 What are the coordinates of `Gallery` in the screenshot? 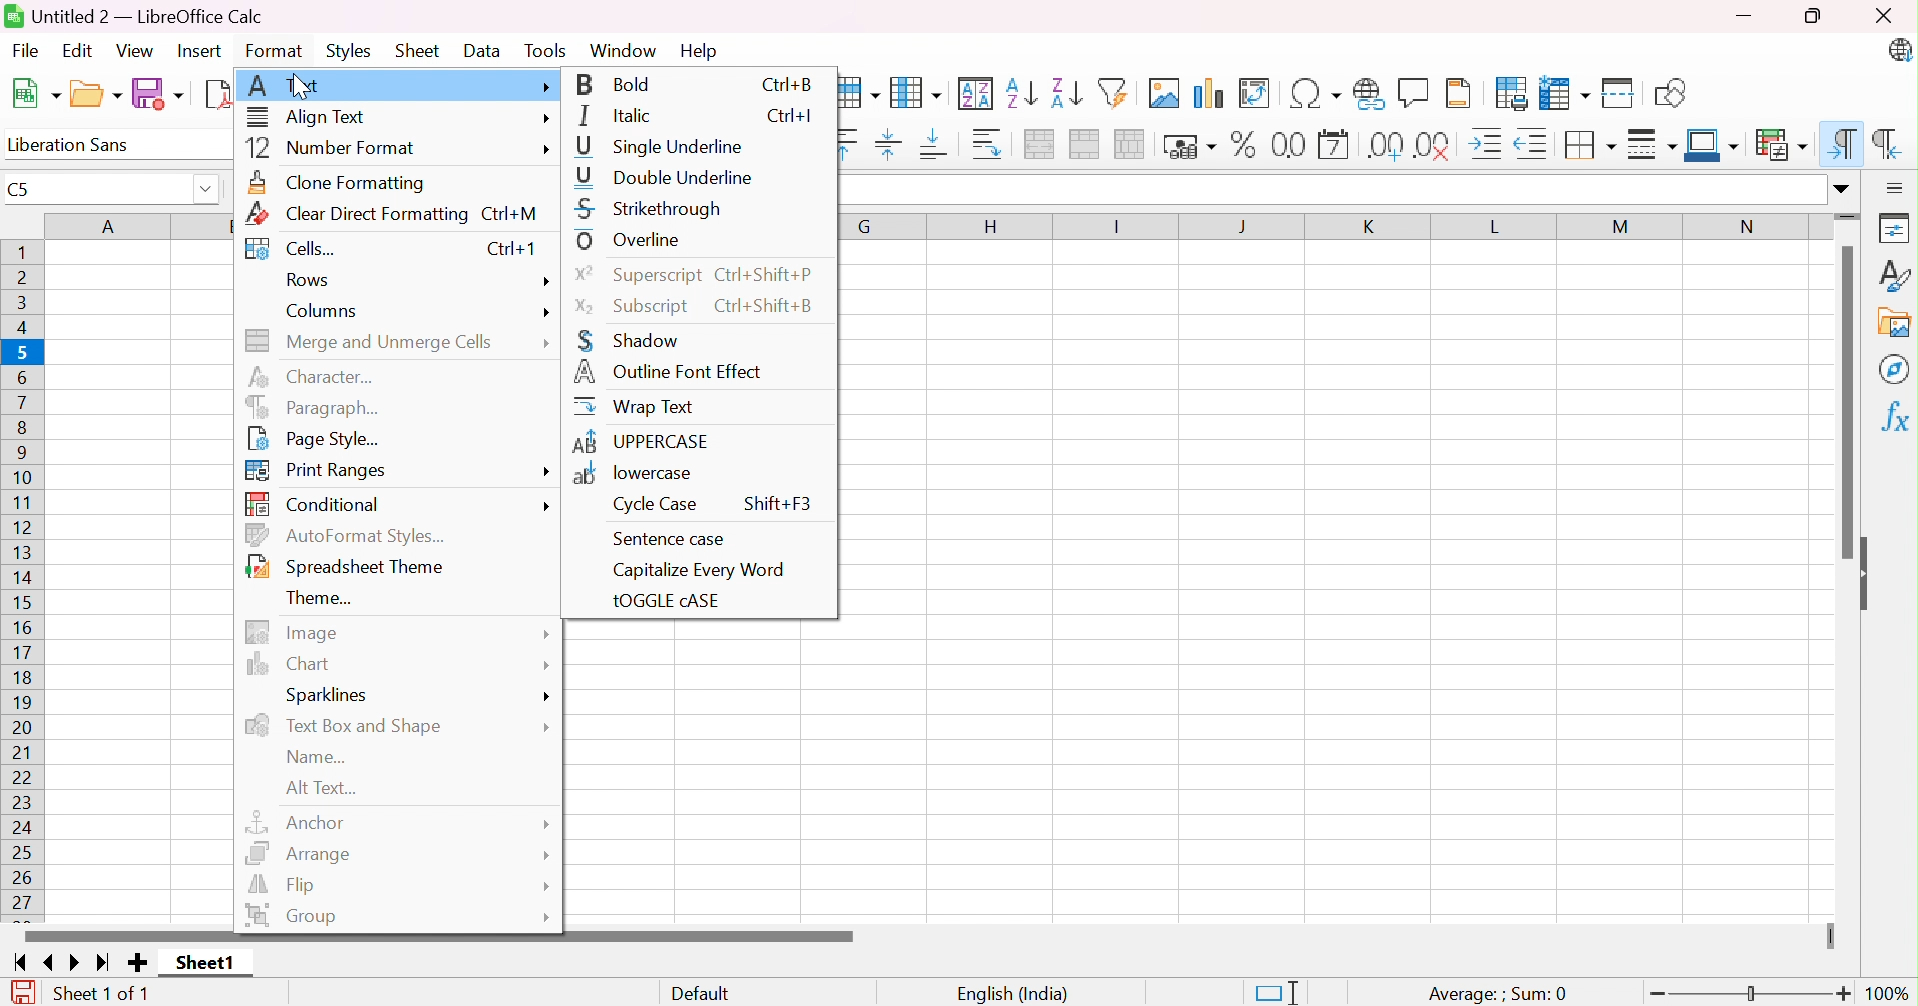 It's located at (1896, 324).